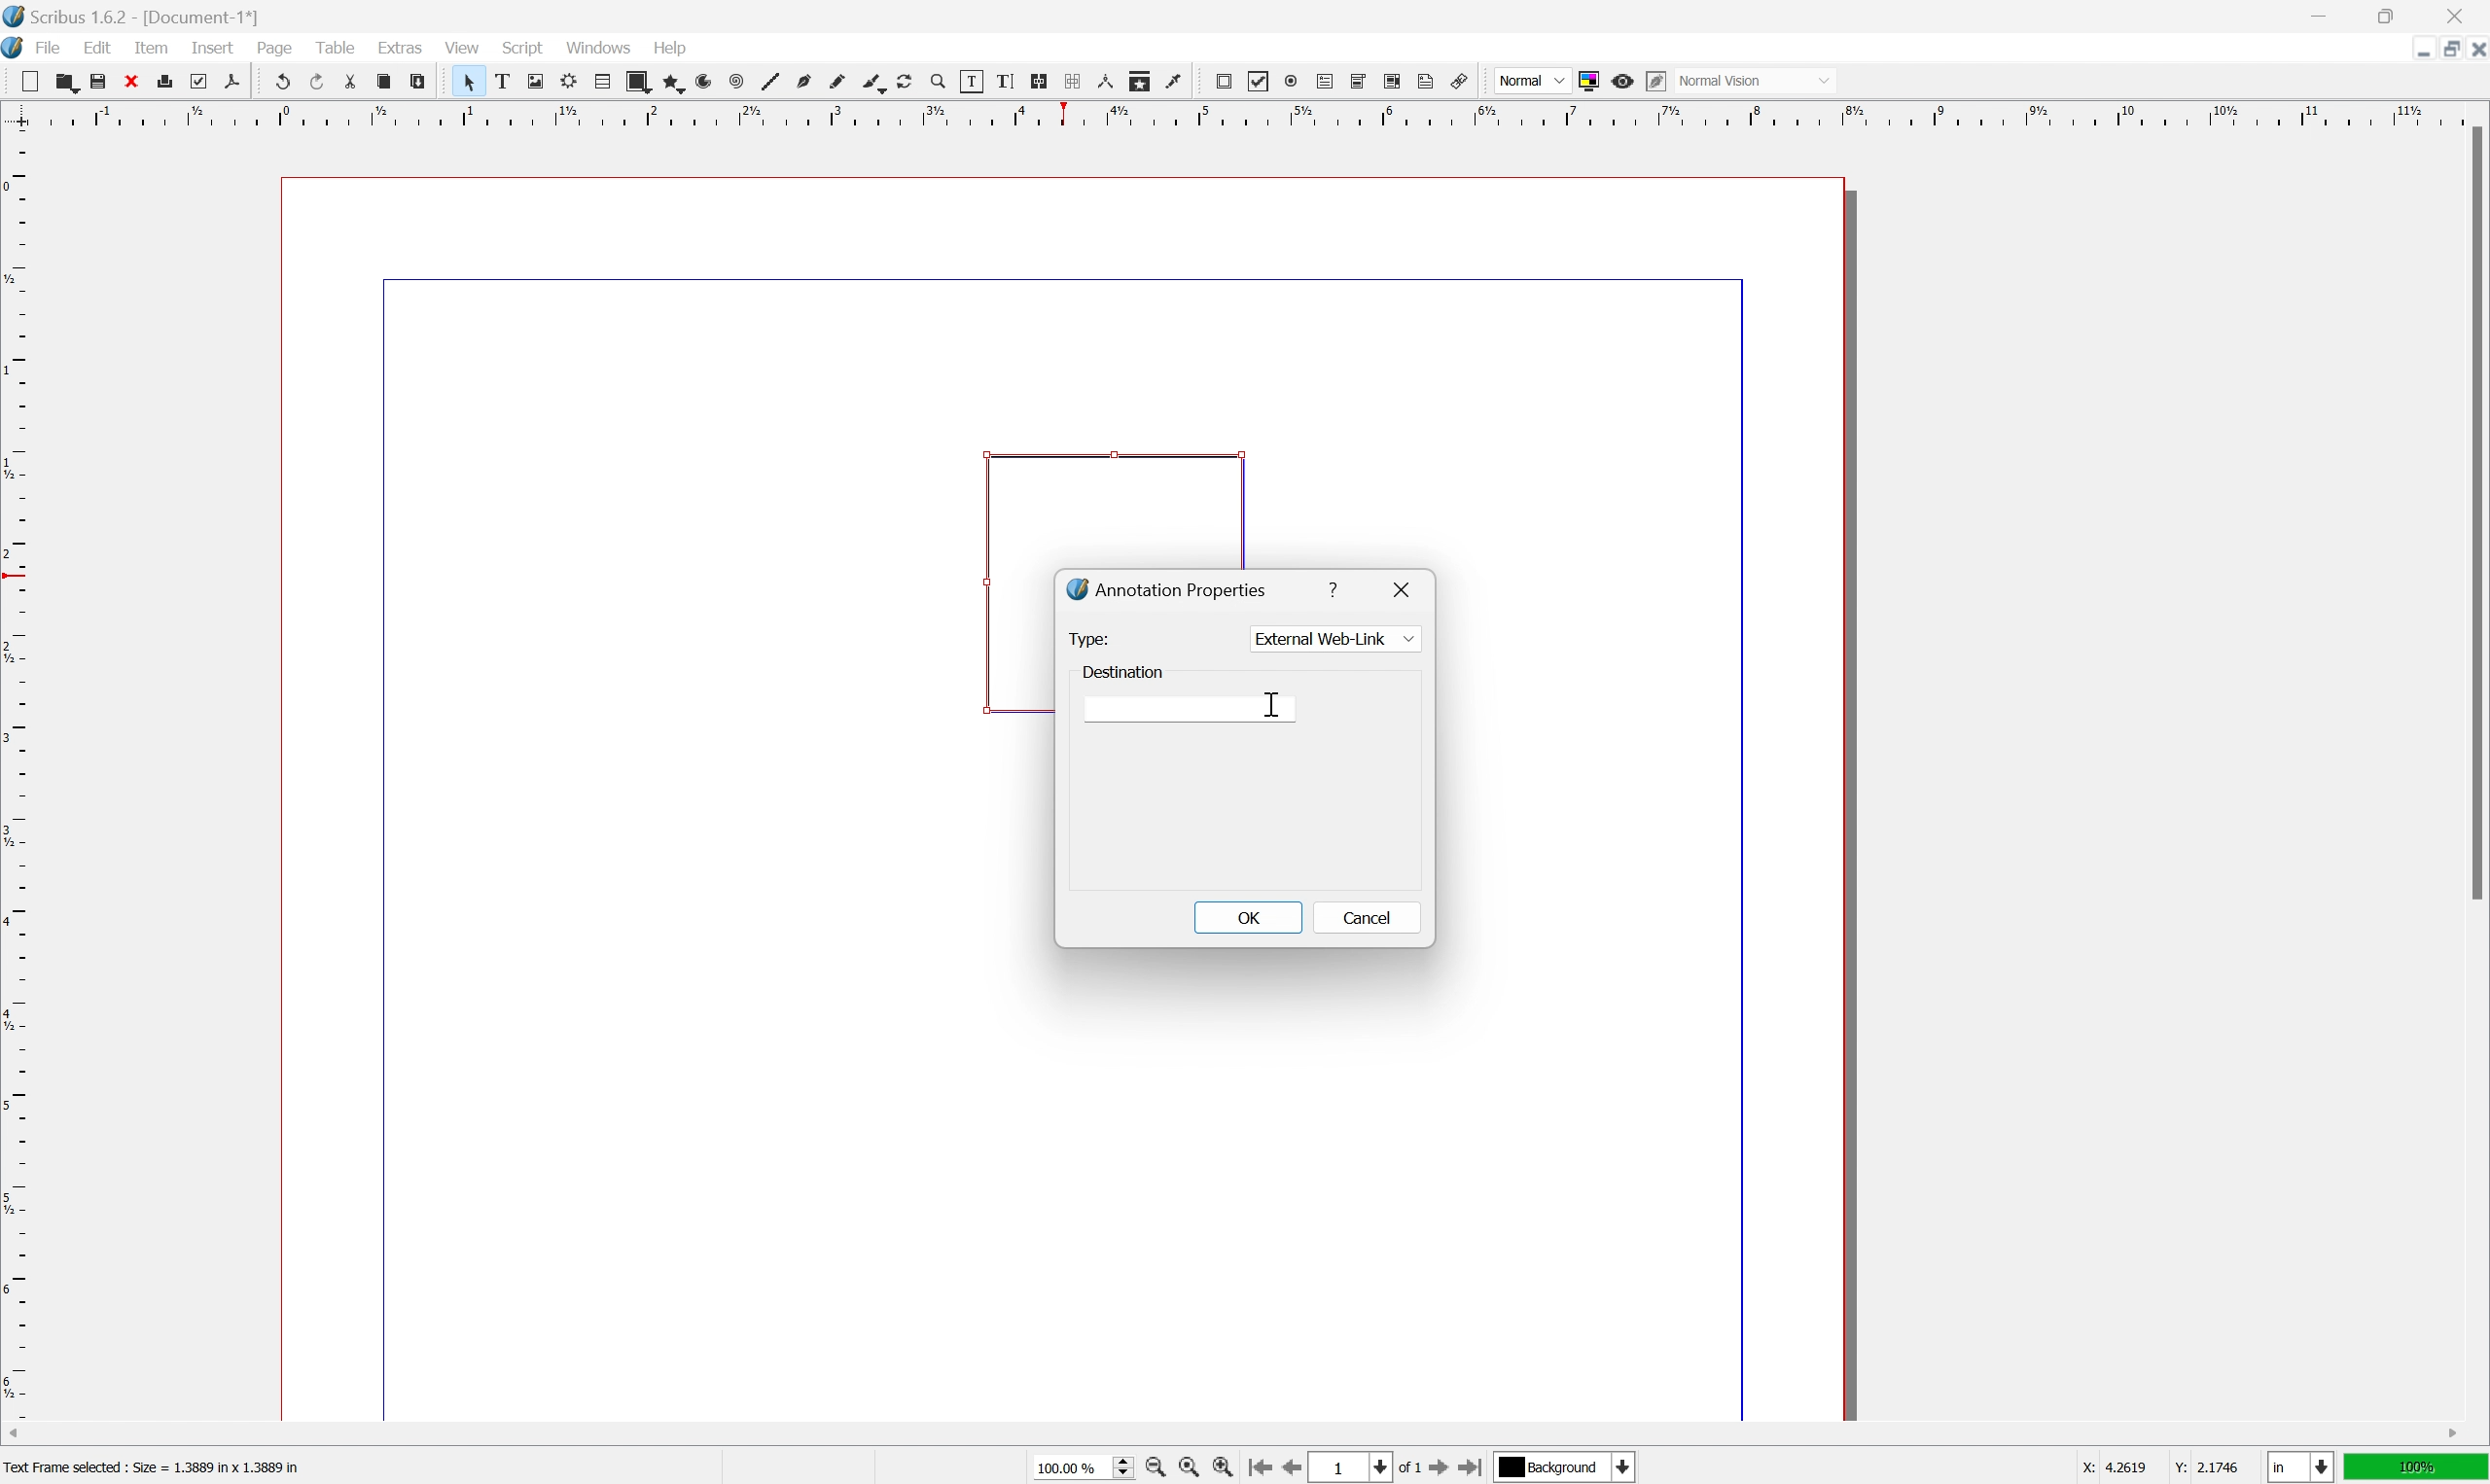 This screenshot has width=2490, height=1484. What do you see at coordinates (2456, 16) in the screenshot?
I see `close` at bounding box center [2456, 16].